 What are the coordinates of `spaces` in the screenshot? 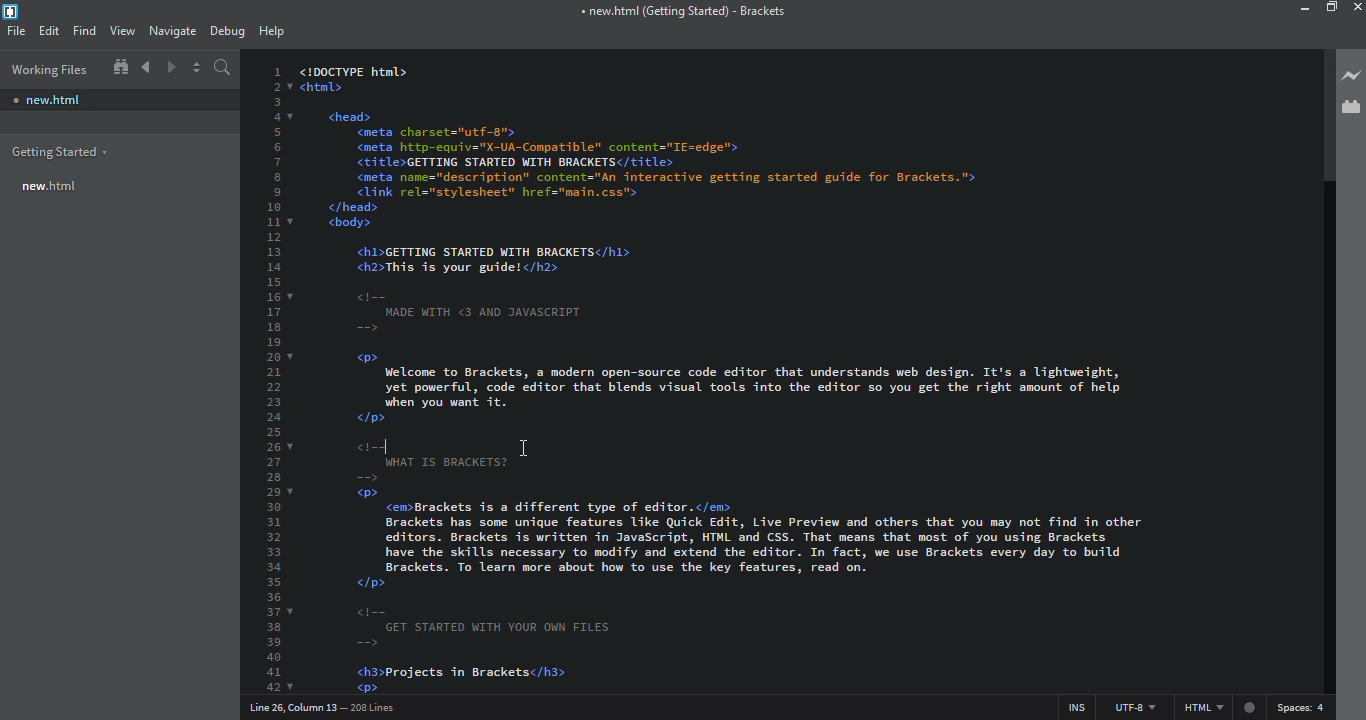 It's located at (1303, 706).